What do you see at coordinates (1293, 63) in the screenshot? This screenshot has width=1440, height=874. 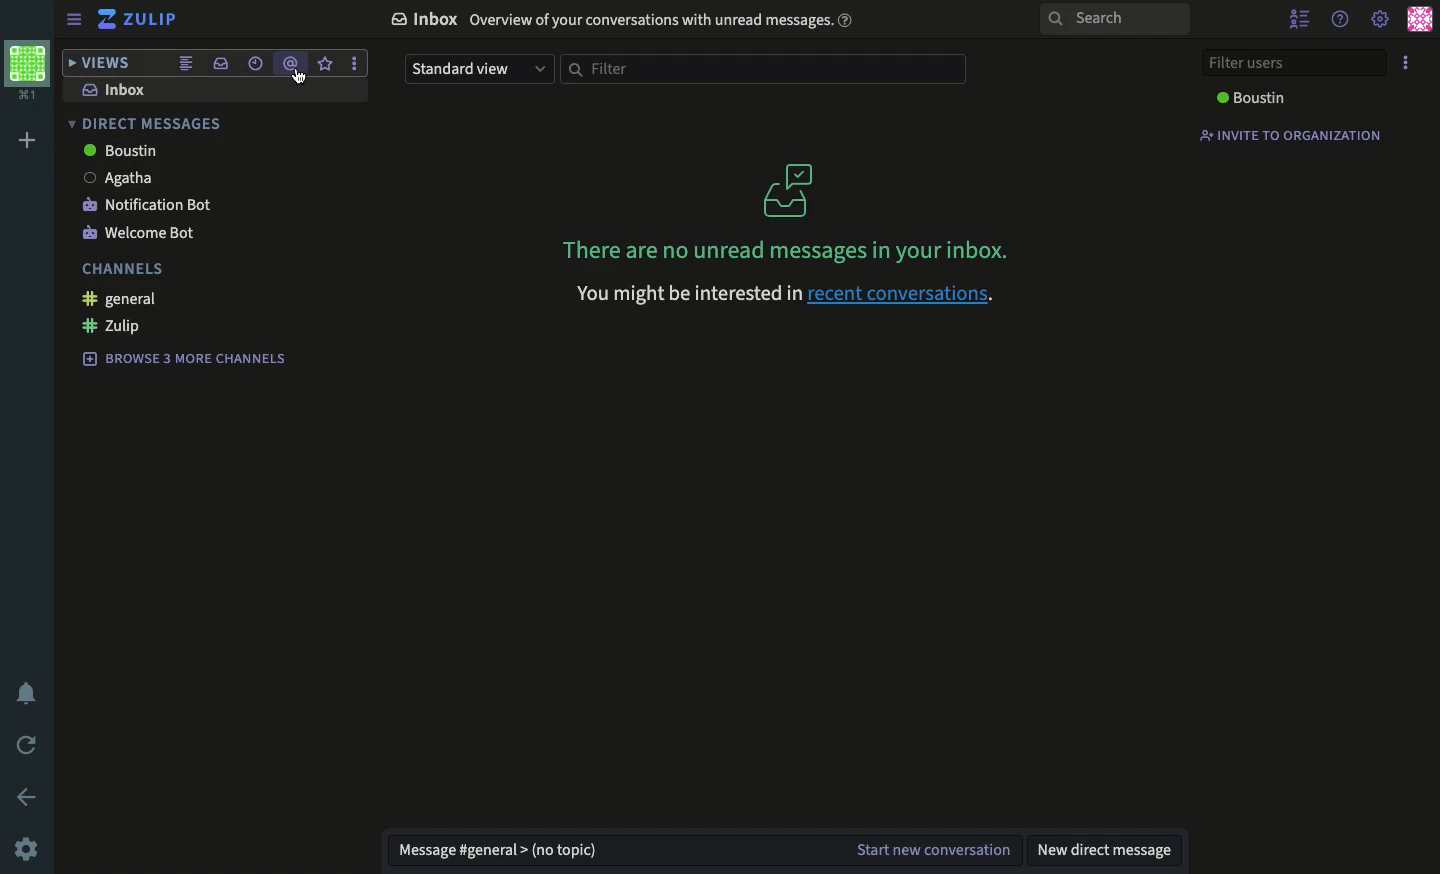 I see `filter users` at bounding box center [1293, 63].